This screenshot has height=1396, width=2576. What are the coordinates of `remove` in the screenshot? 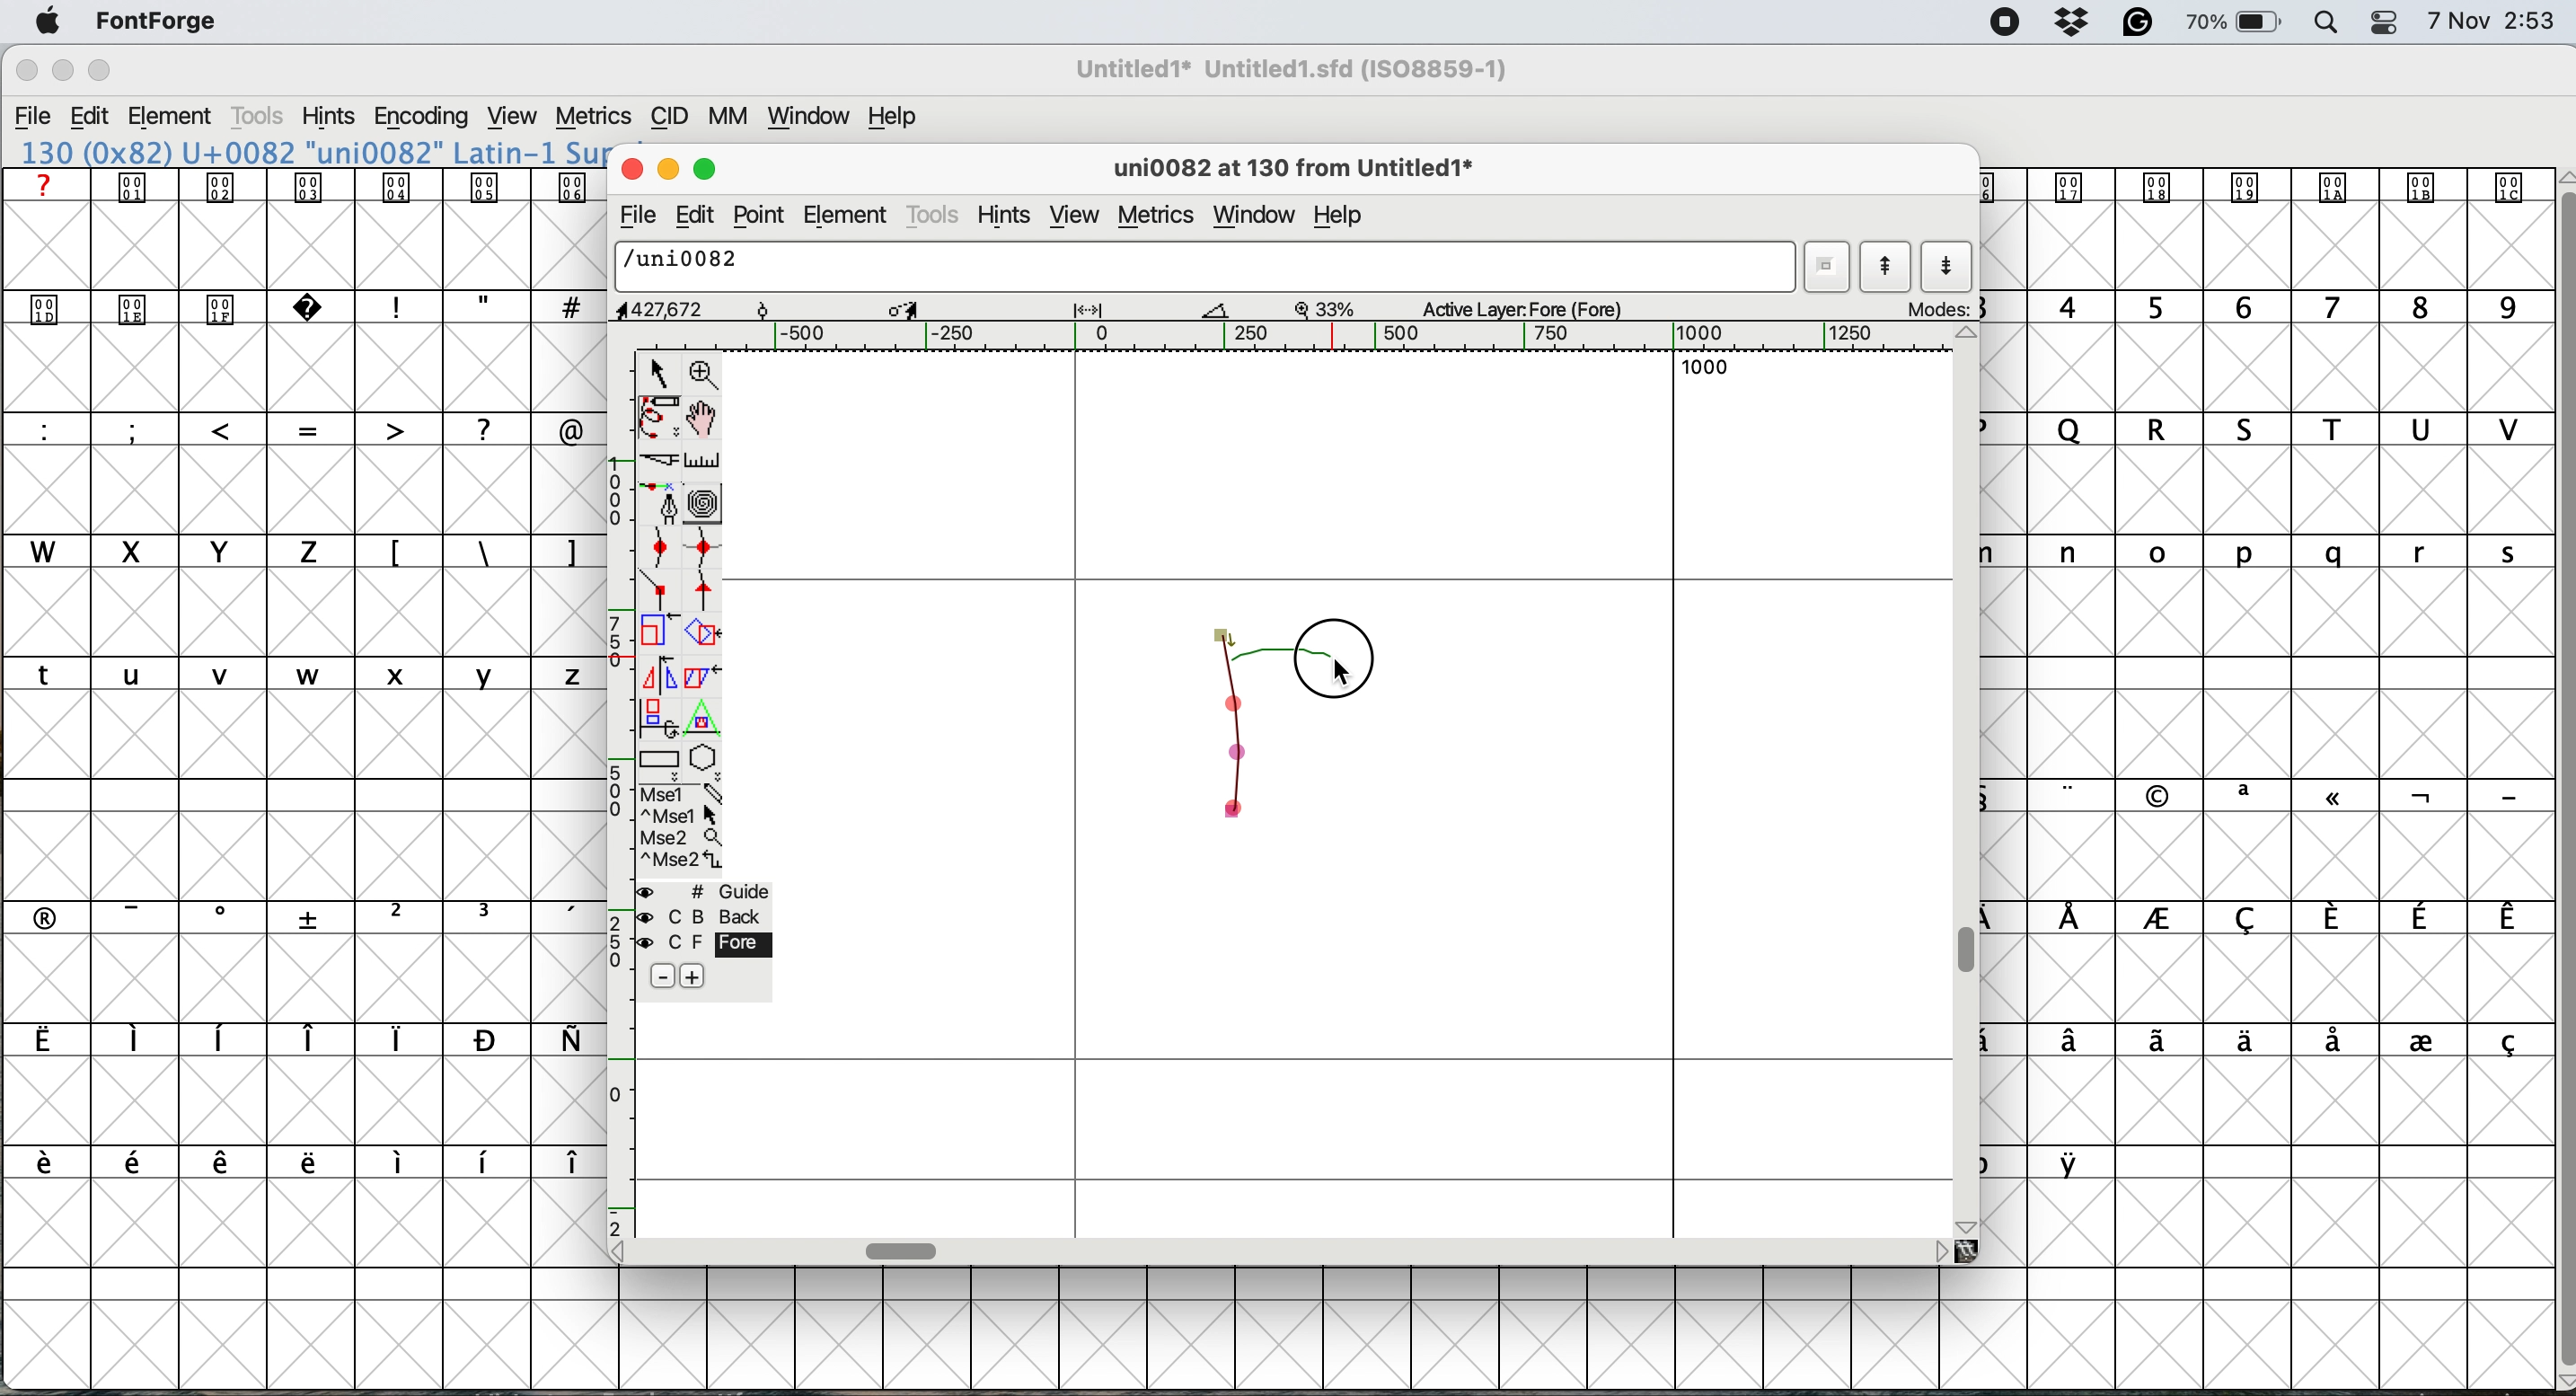 It's located at (656, 977).